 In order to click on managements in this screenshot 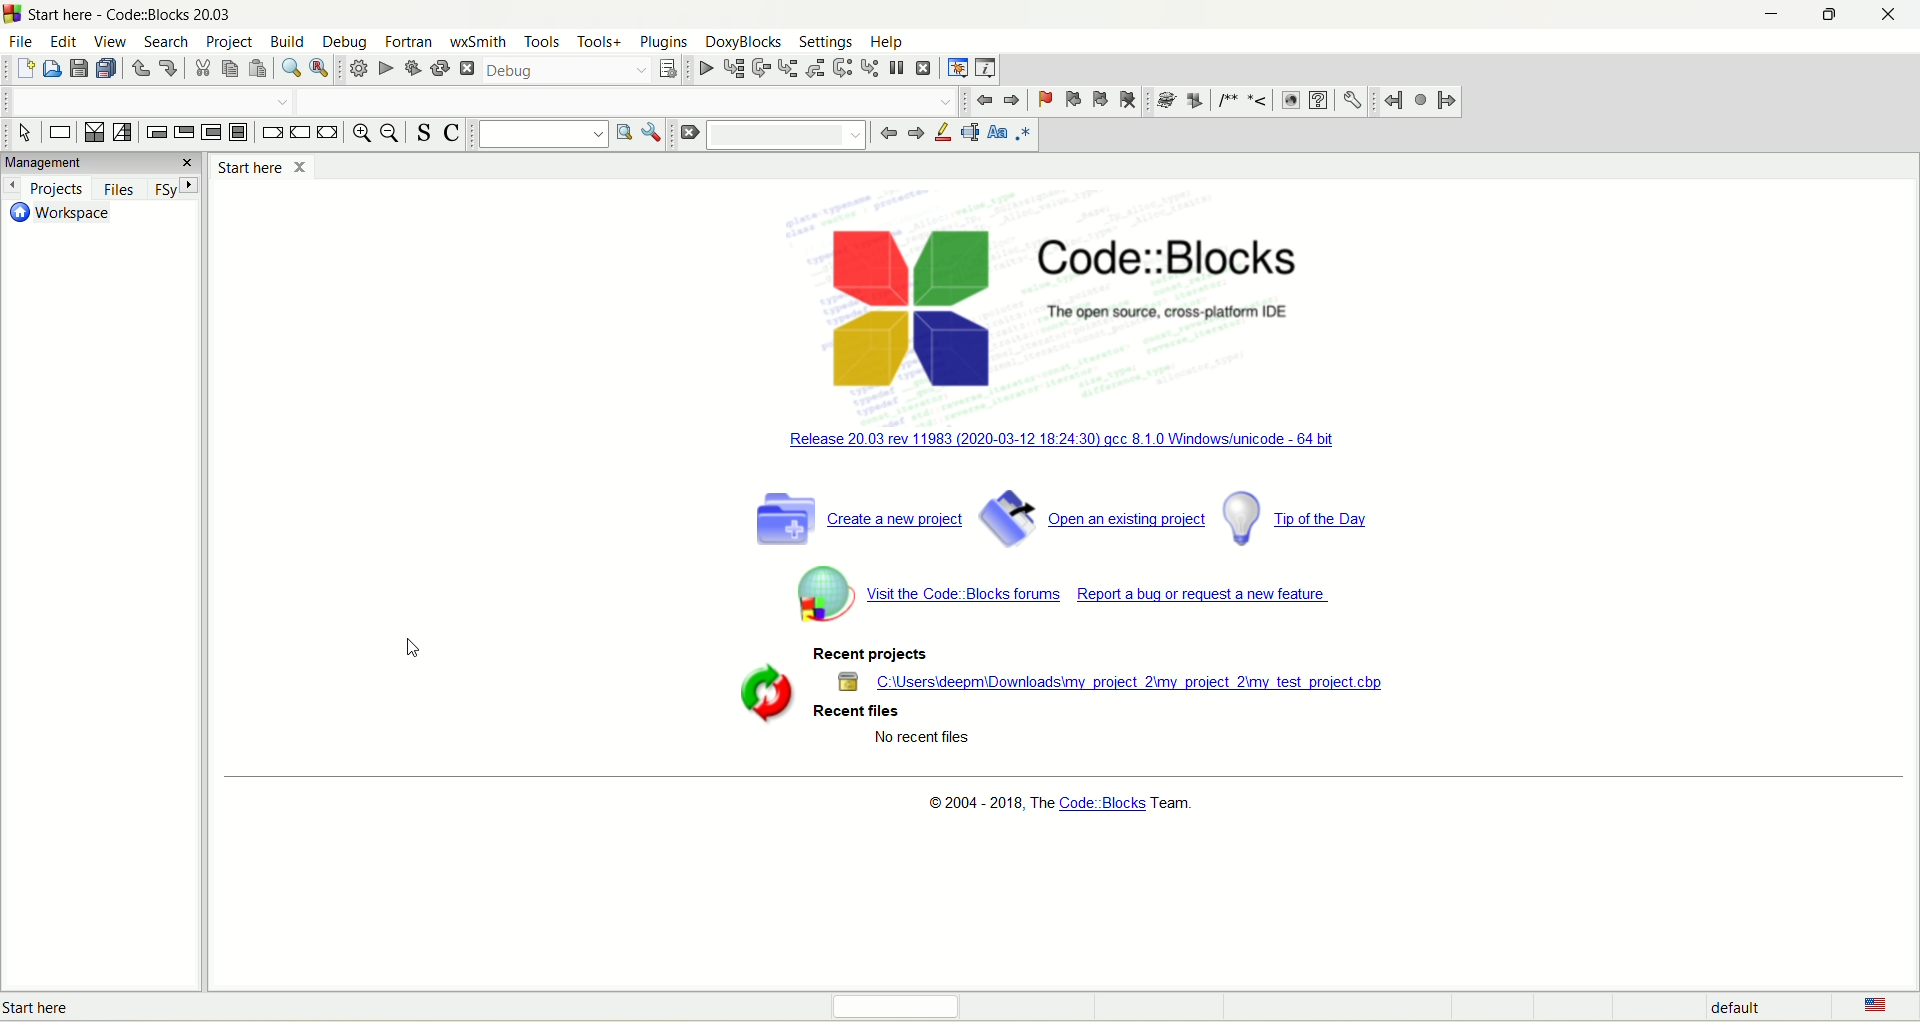, I will do `click(101, 163)`.